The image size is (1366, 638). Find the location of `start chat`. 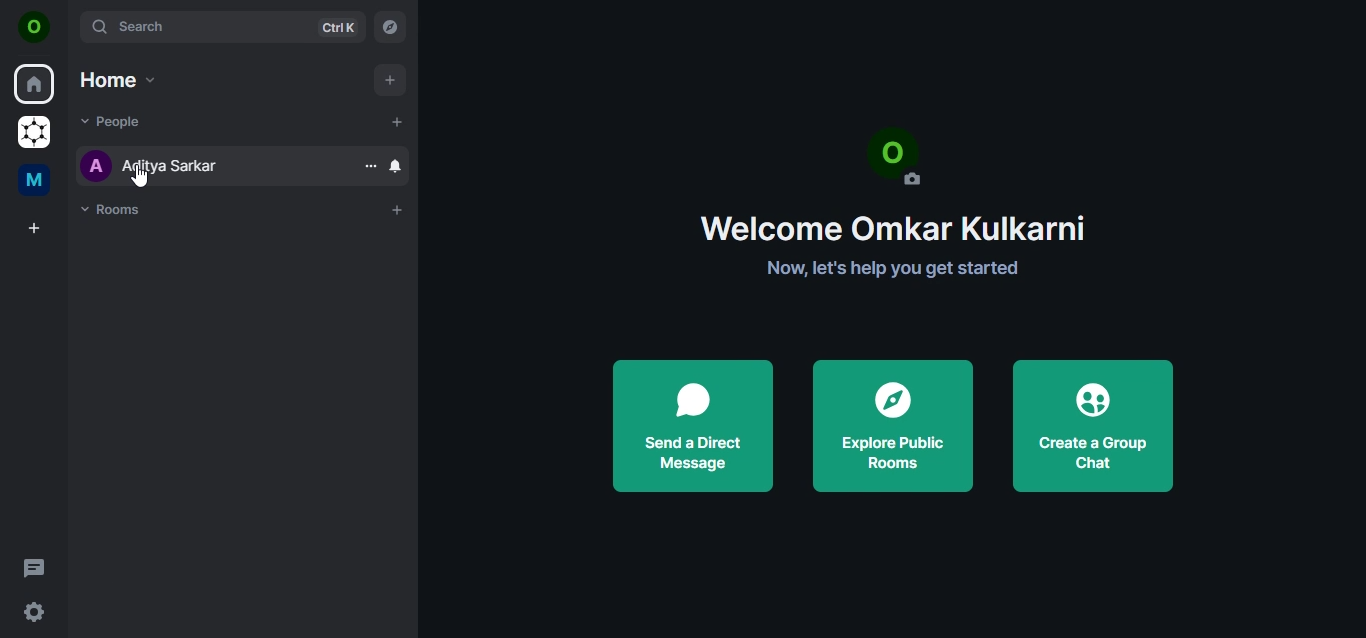

start chat is located at coordinates (398, 121).